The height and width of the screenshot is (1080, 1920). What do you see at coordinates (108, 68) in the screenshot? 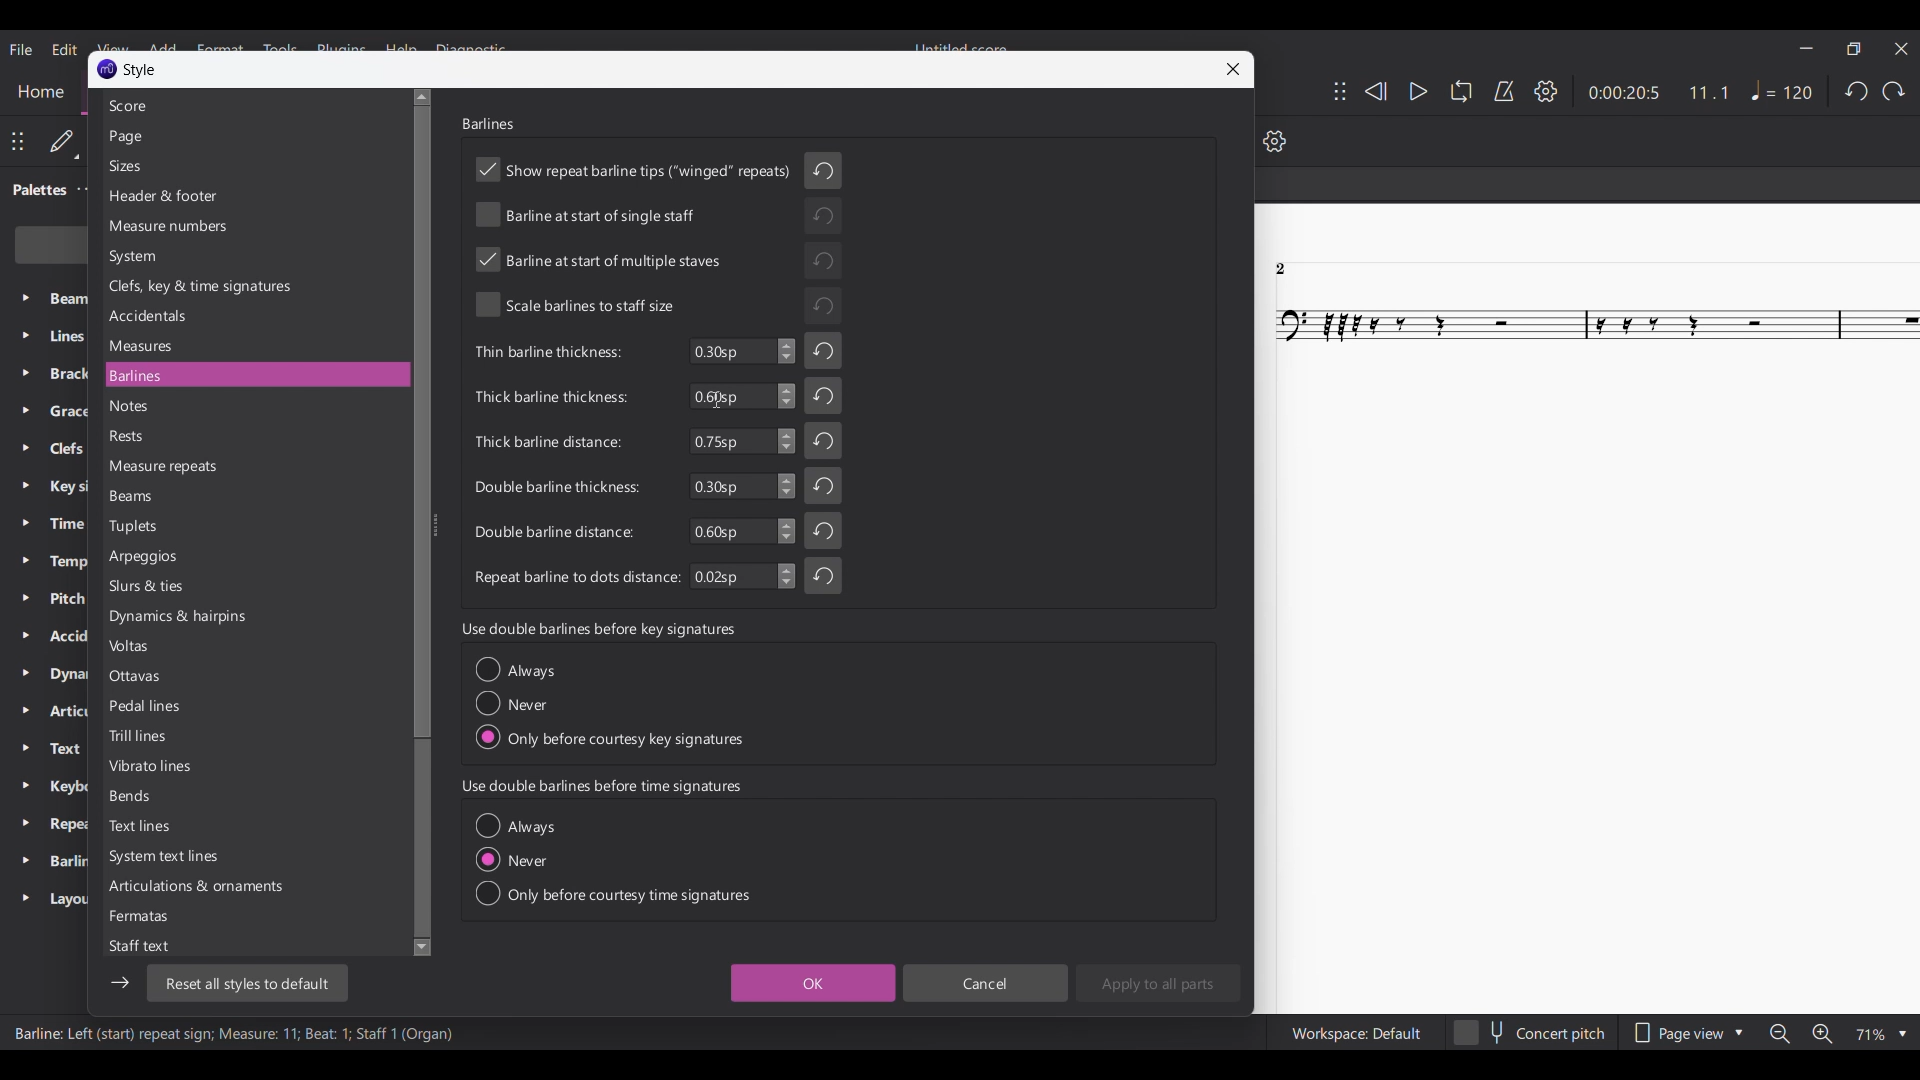
I see `Music Logo` at bounding box center [108, 68].